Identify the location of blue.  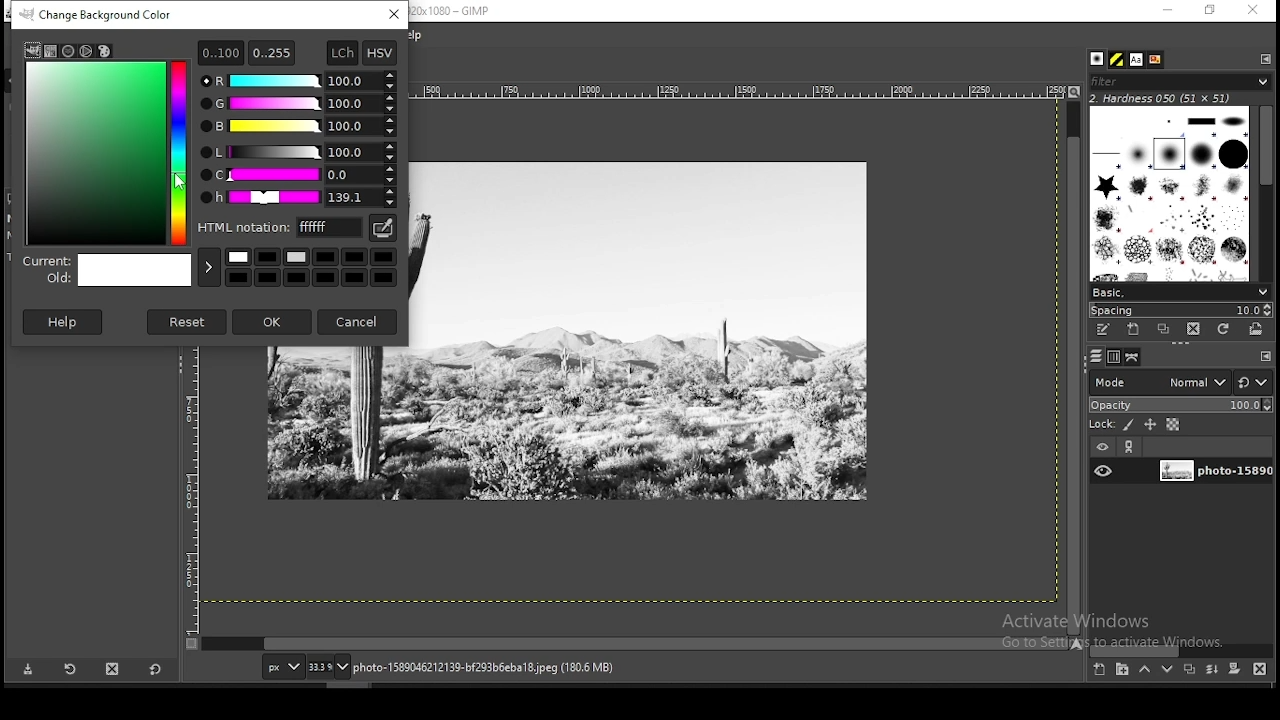
(298, 127).